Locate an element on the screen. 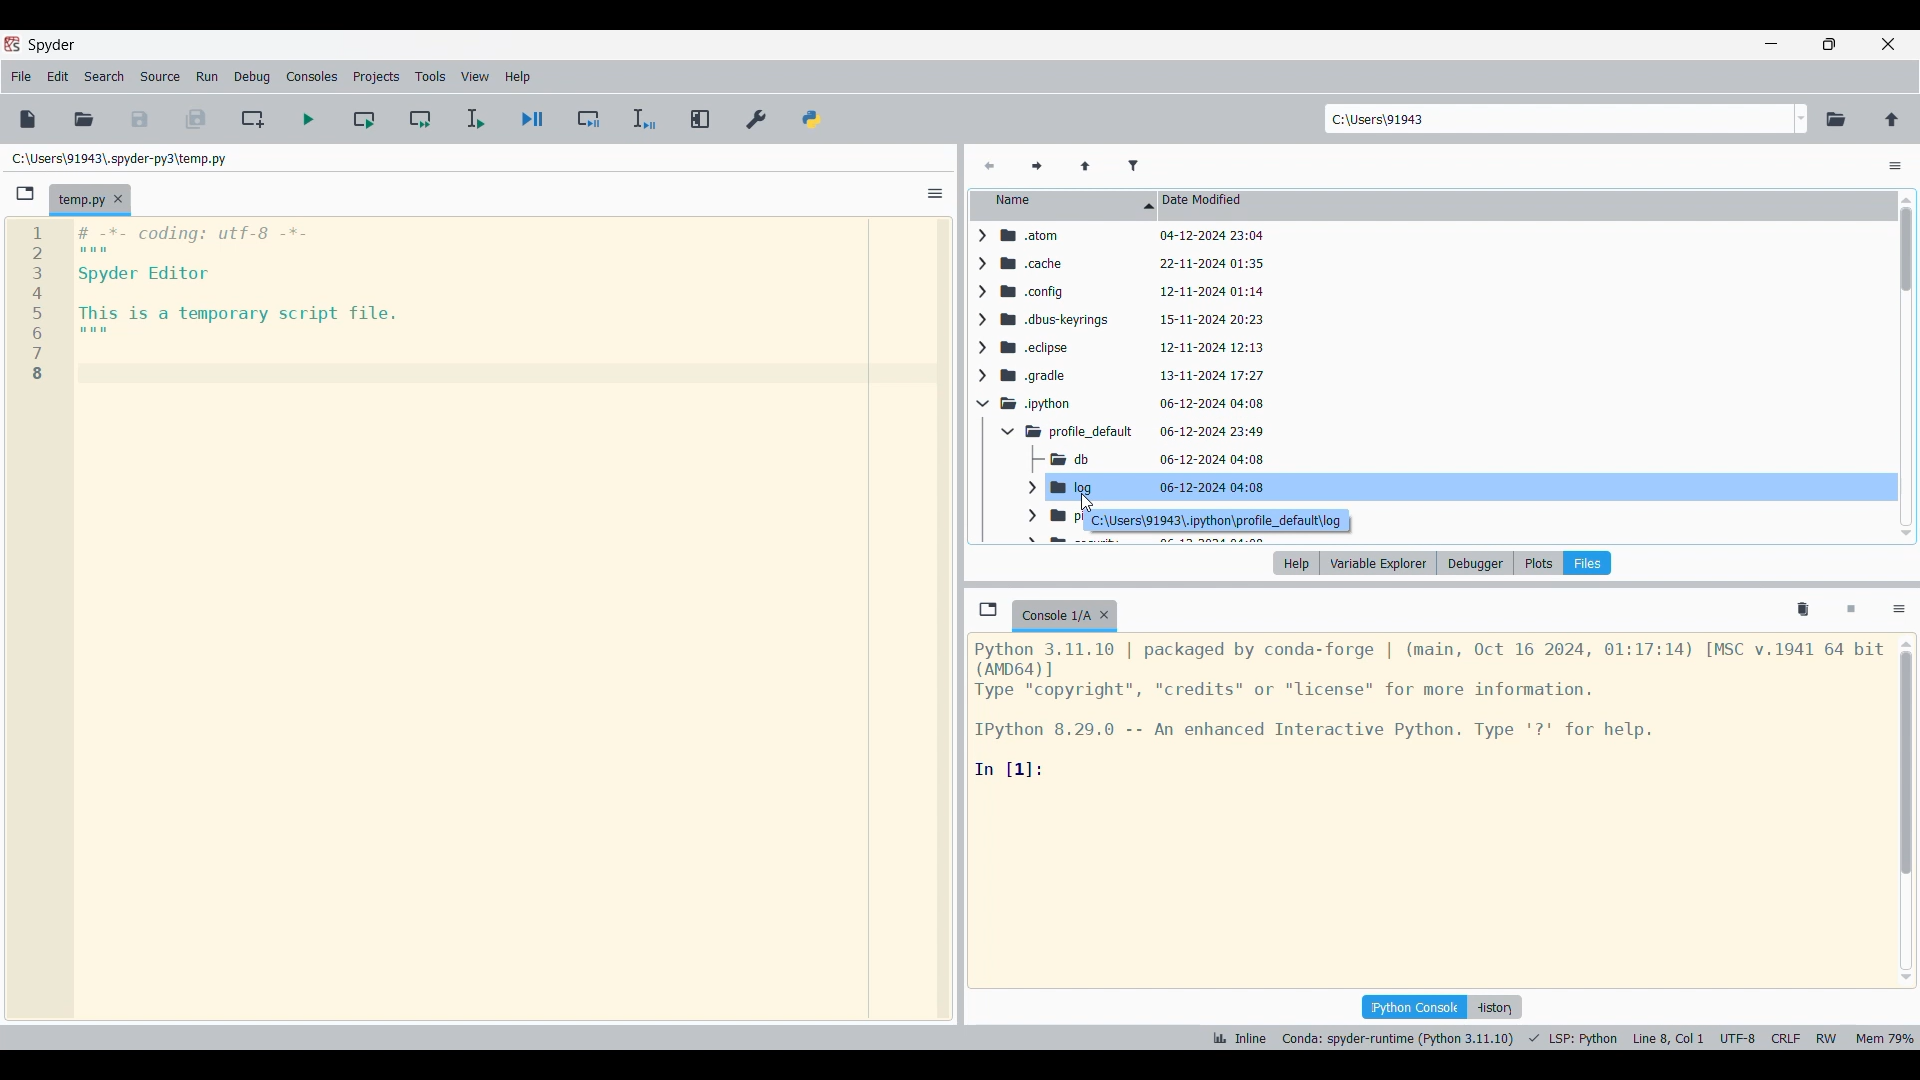  Run current cell is located at coordinates (364, 118).